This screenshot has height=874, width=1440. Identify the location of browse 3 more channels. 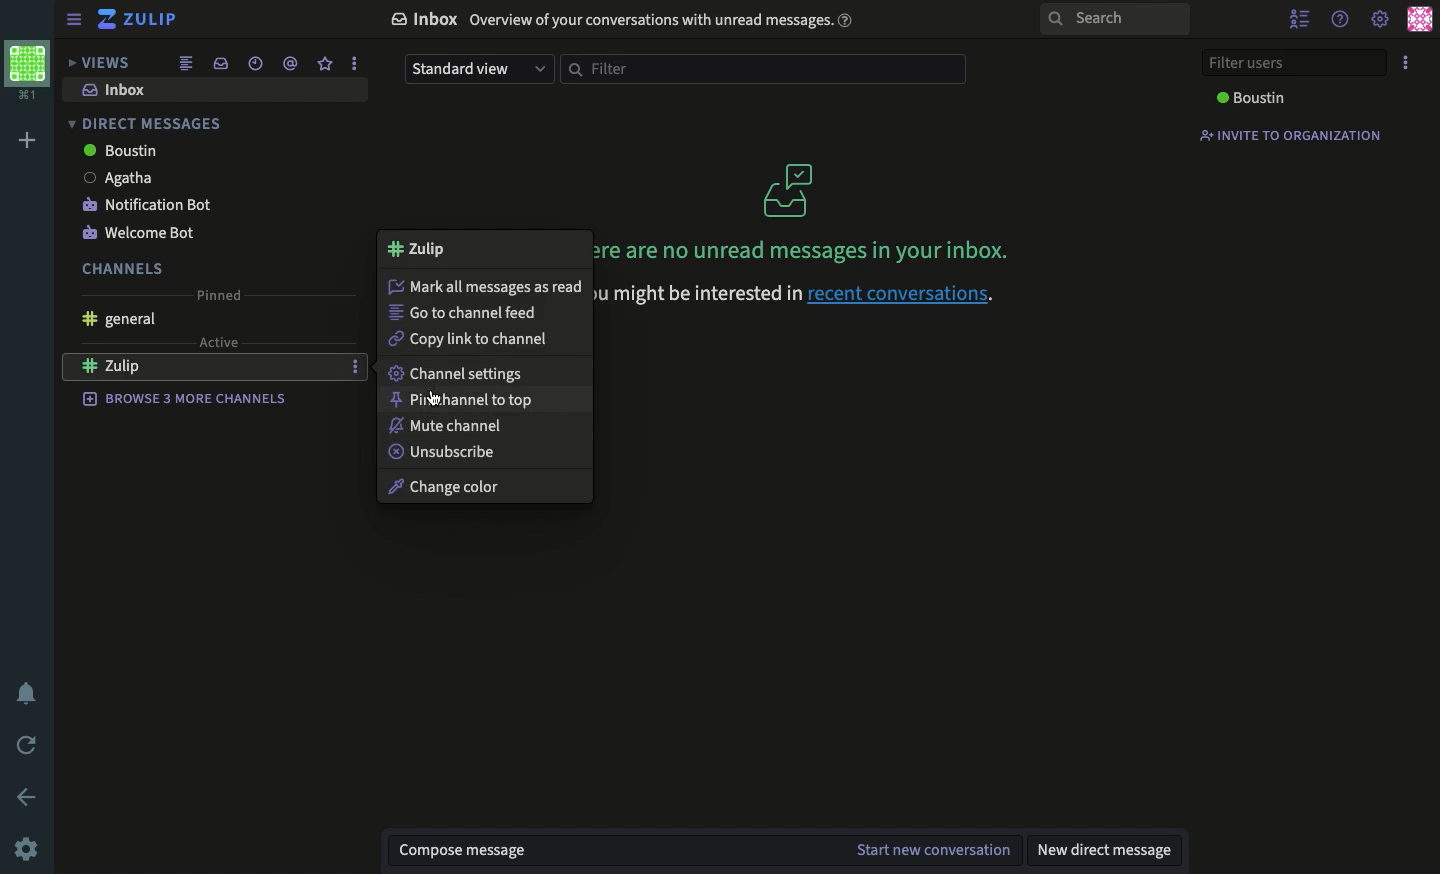
(186, 397).